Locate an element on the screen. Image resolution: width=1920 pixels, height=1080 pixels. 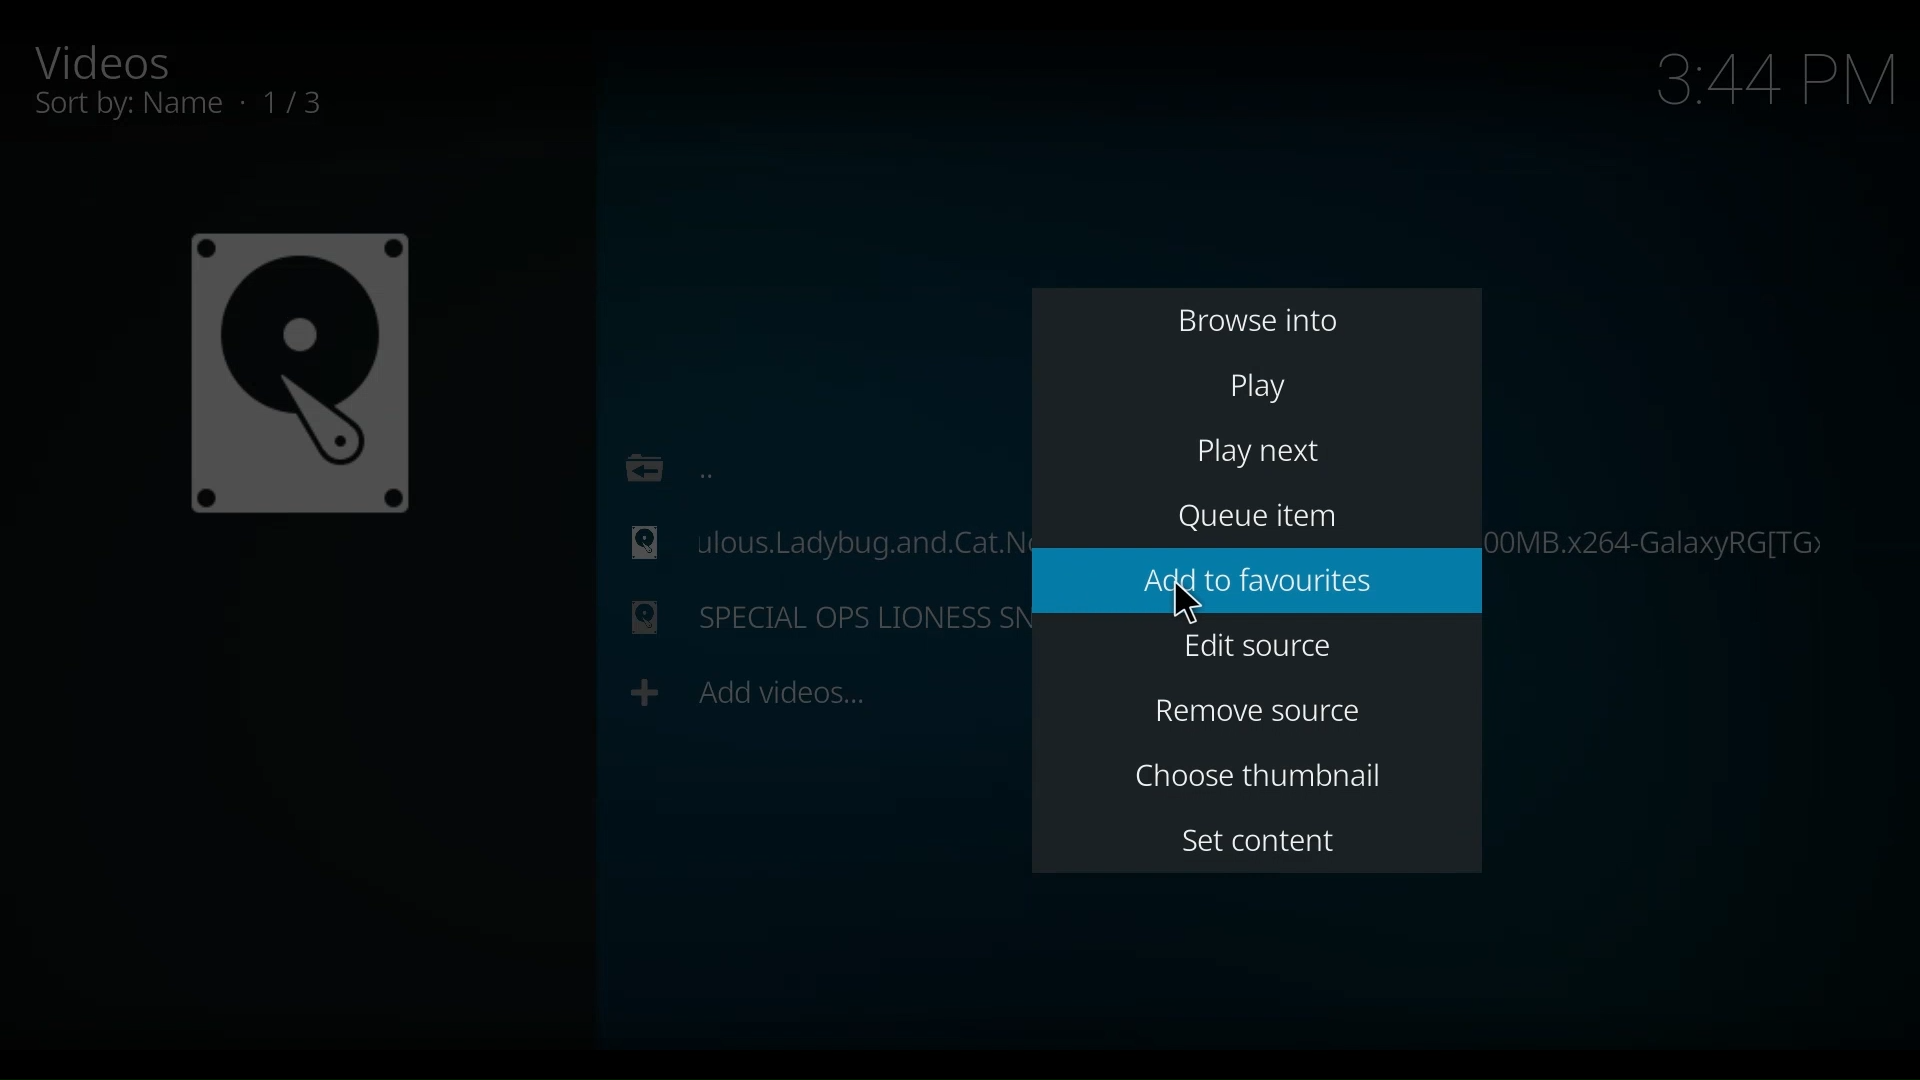
Movie File is located at coordinates (298, 373).